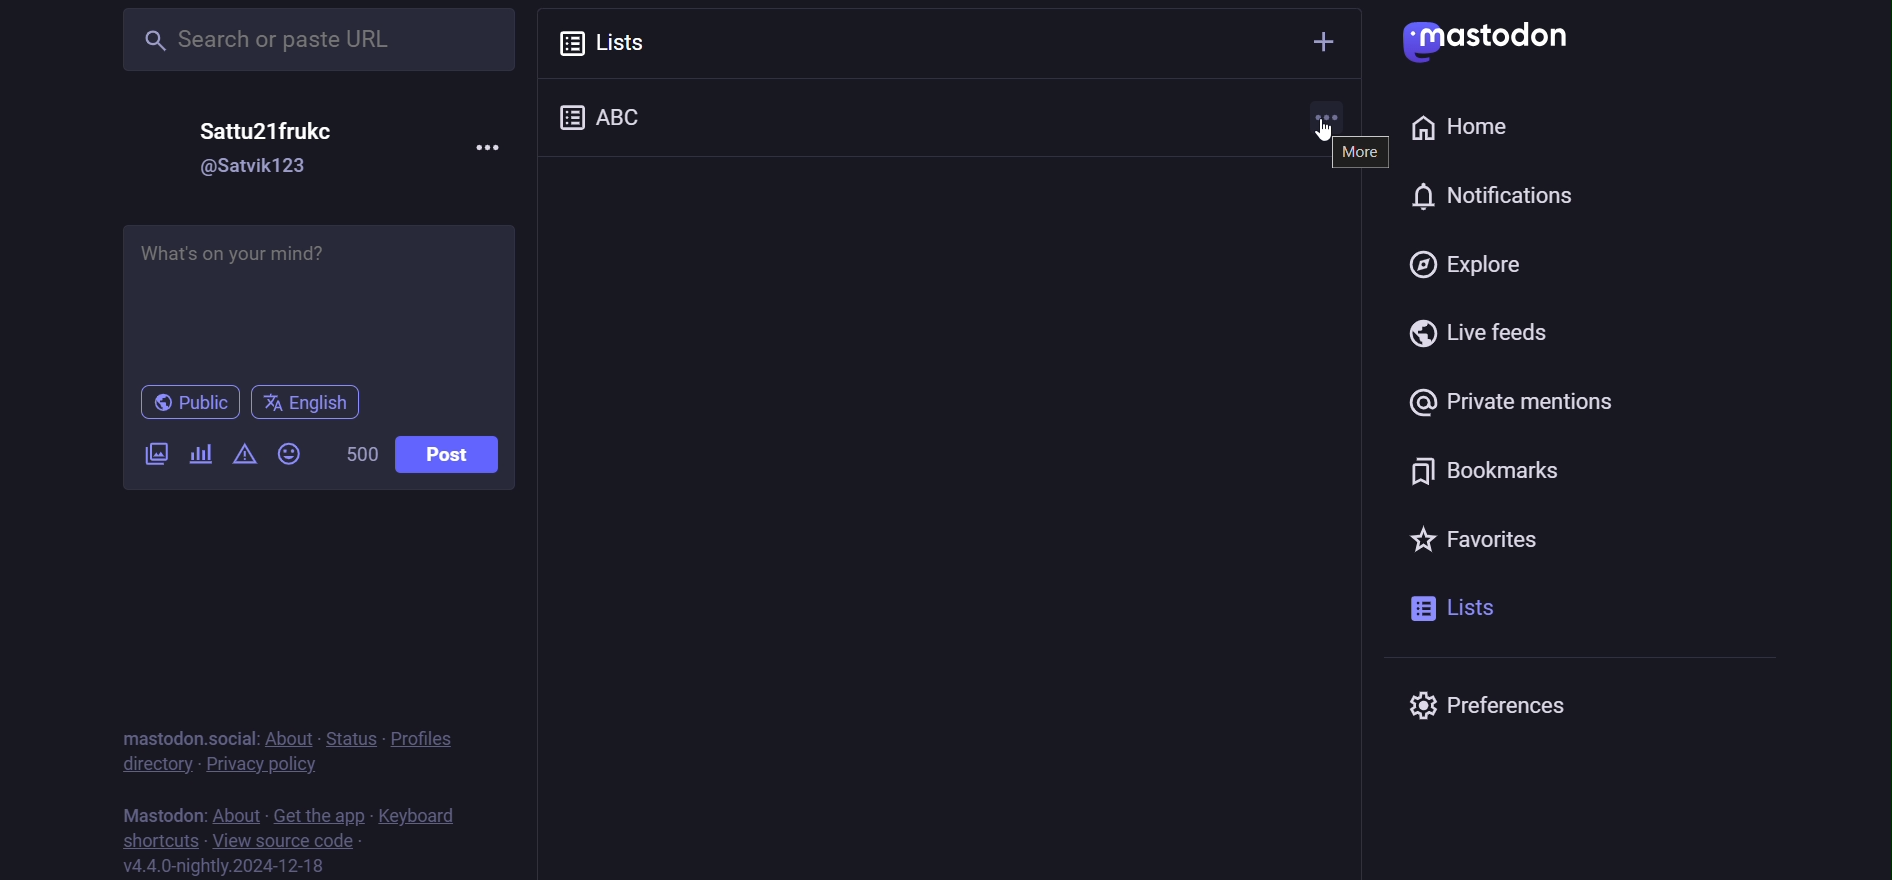 Image resolution: width=1892 pixels, height=880 pixels. I want to click on favorites, so click(1471, 536).